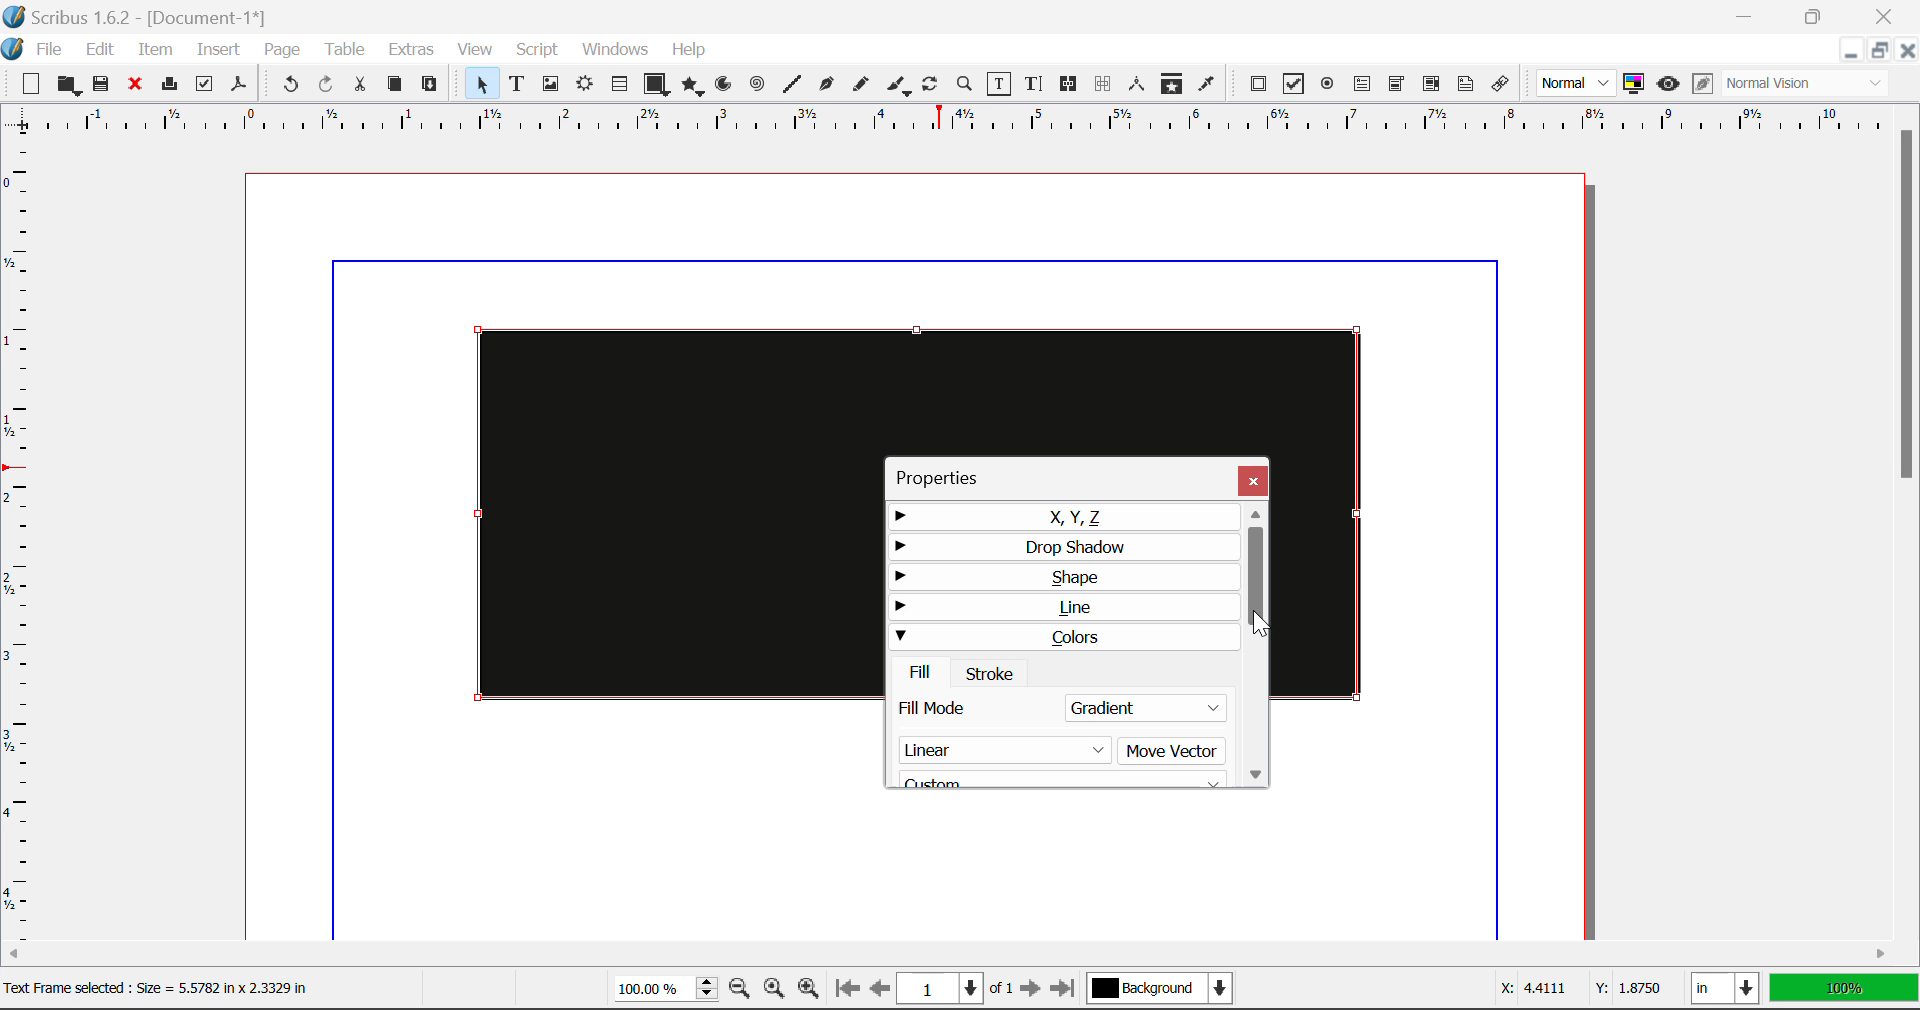 The width and height of the screenshot is (1920, 1010). I want to click on Calligraphic Line, so click(900, 88).